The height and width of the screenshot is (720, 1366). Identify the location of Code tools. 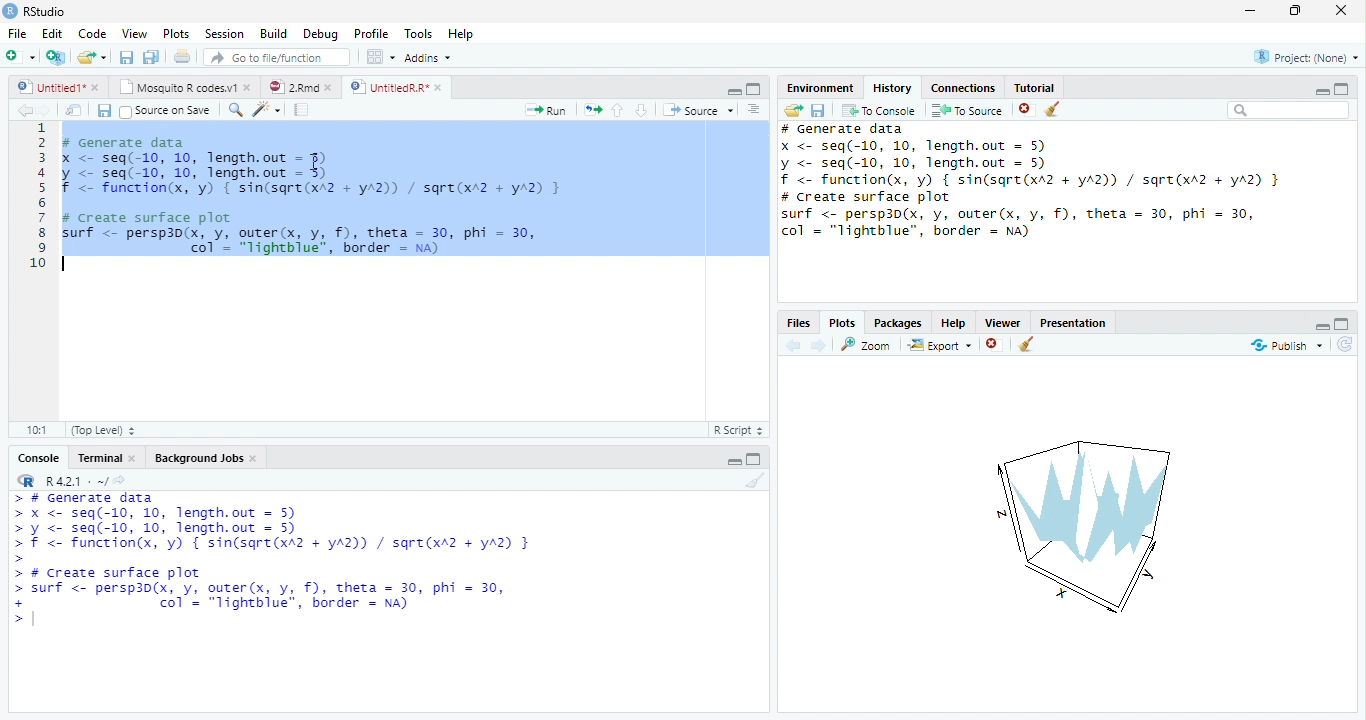
(267, 109).